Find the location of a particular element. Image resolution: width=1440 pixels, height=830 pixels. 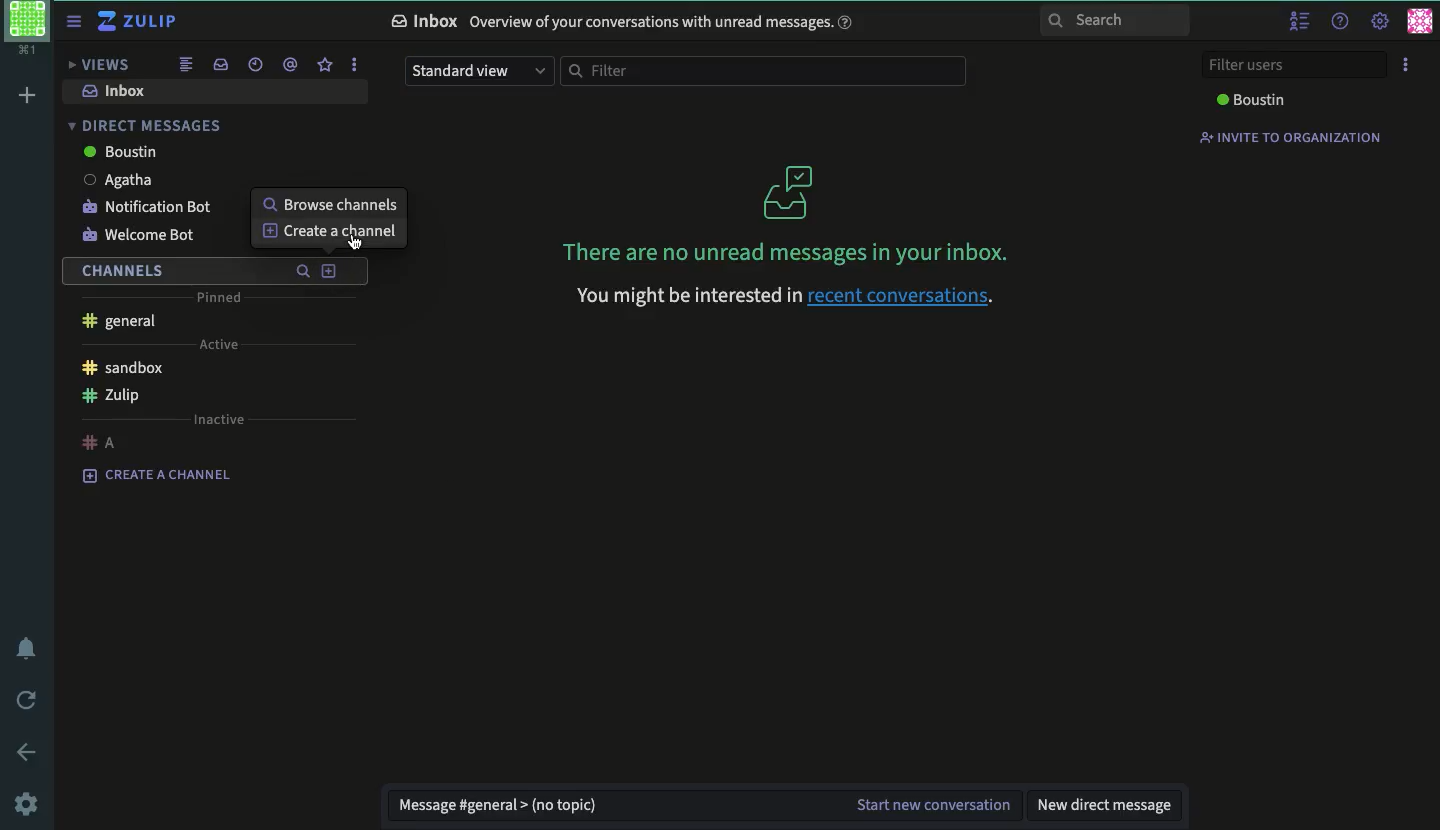

There are no unread messages in your inbox. is located at coordinates (783, 215).